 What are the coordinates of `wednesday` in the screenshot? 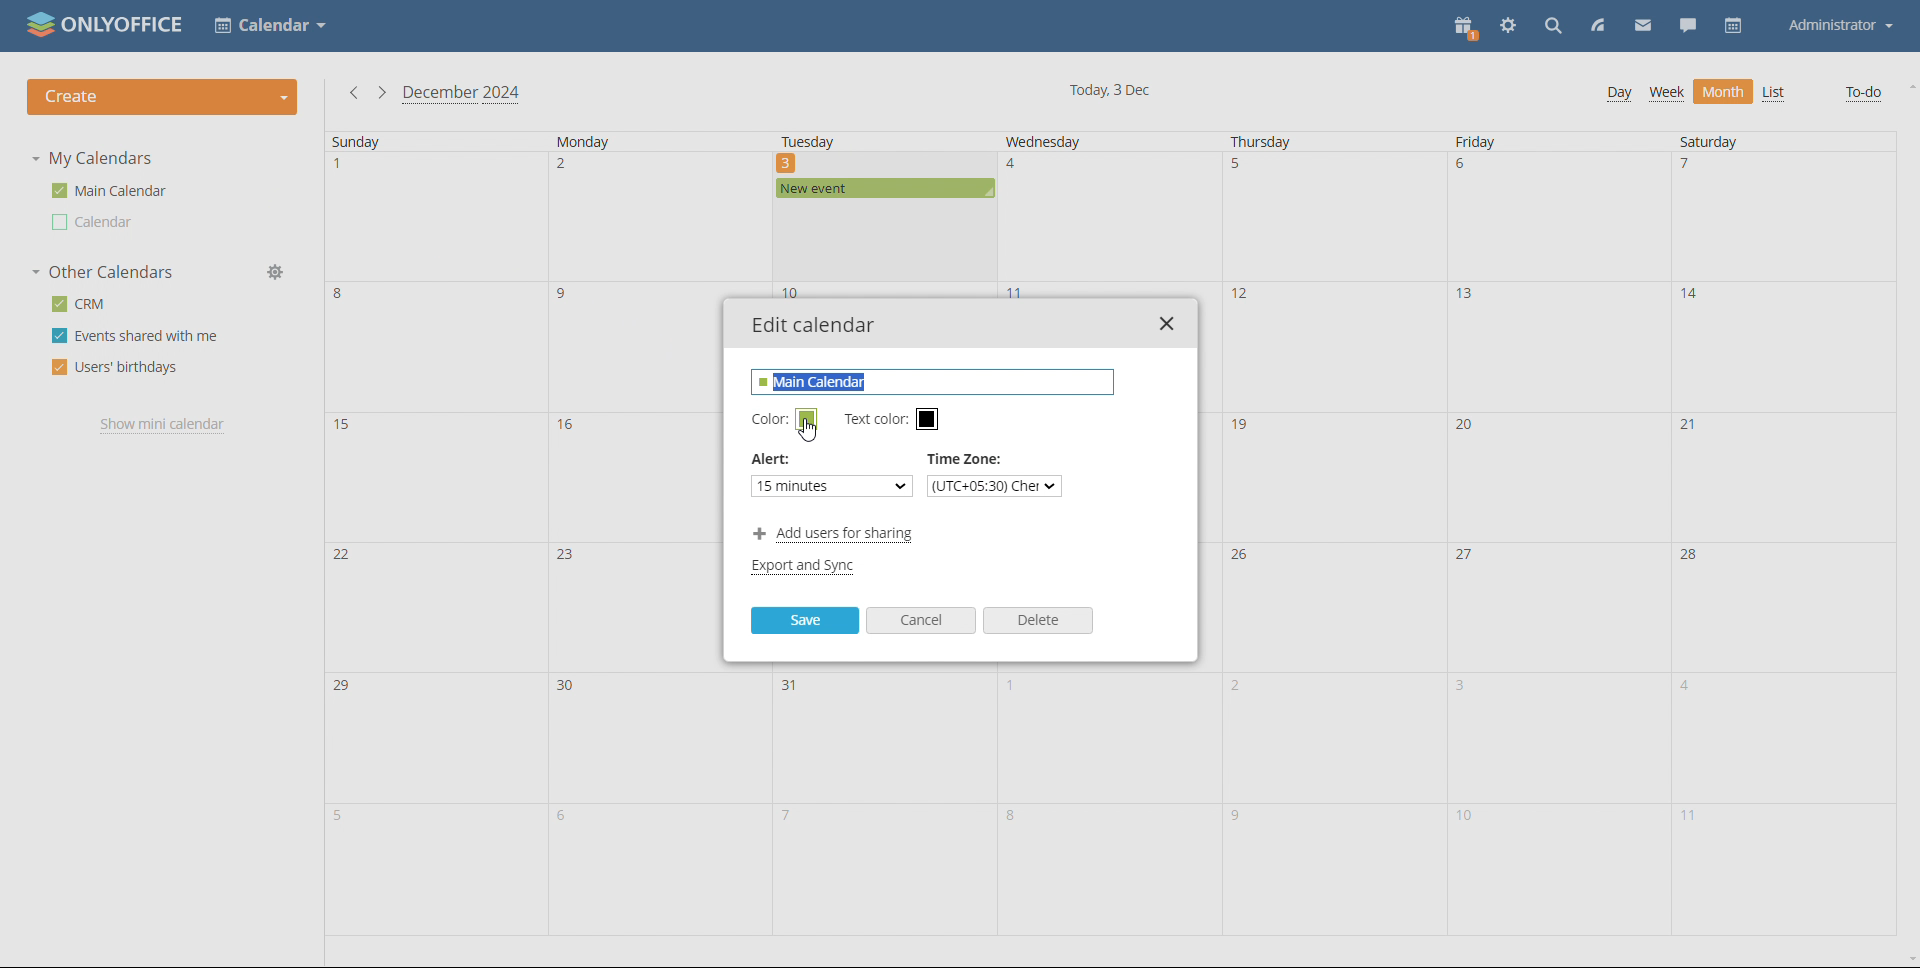 It's located at (1070, 141).